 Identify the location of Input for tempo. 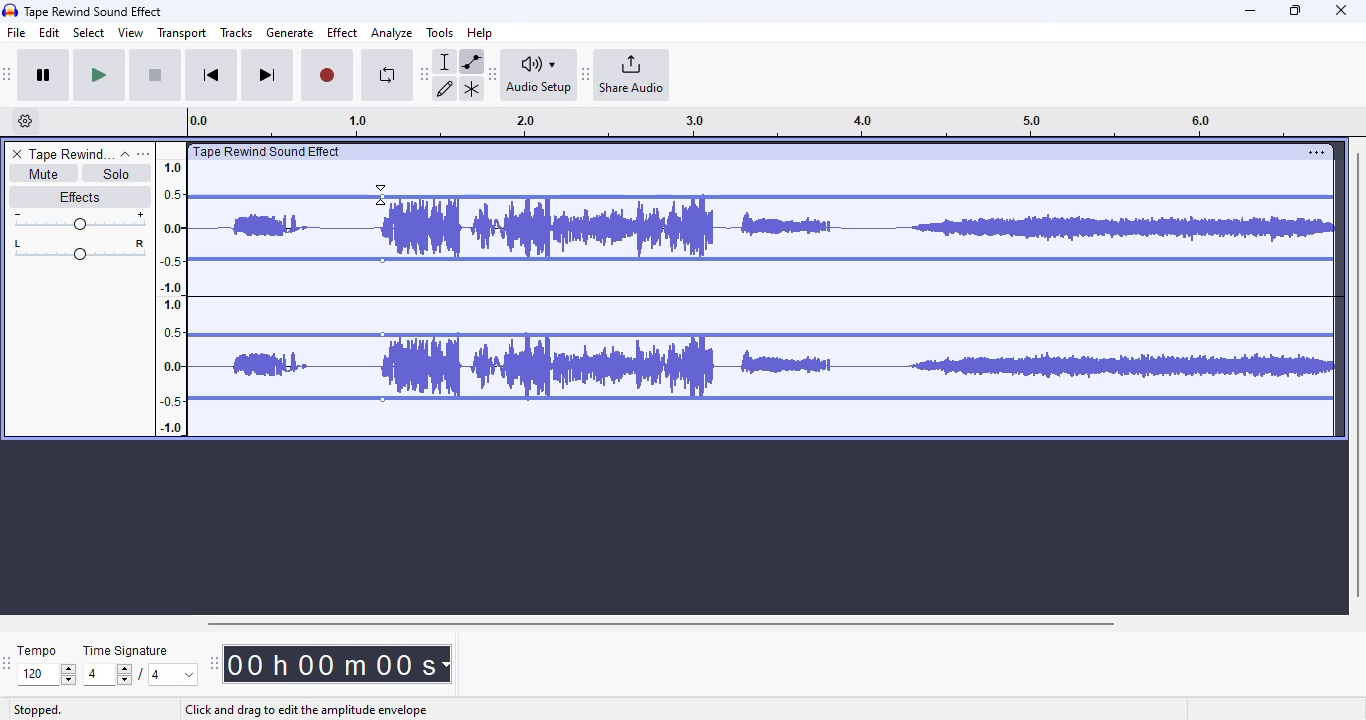
(46, 675).